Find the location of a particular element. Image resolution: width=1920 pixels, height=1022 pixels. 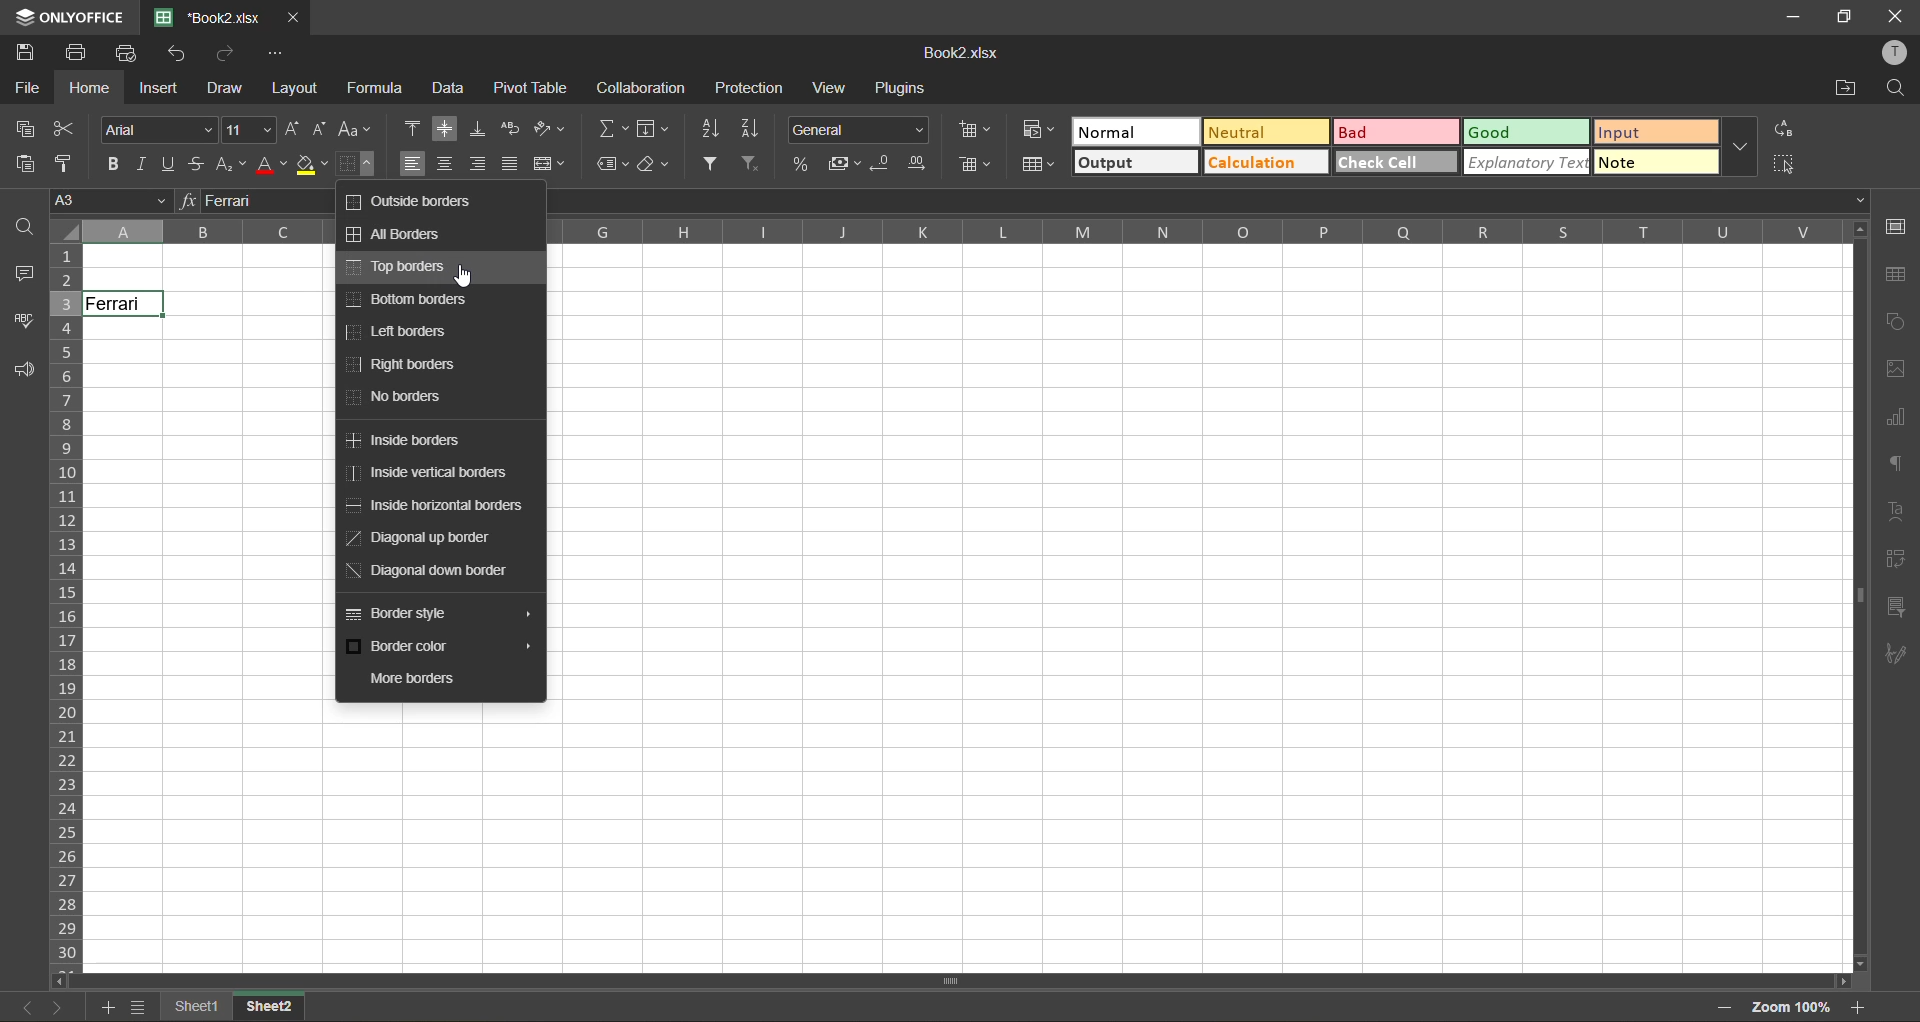

insert cells is located at coordinates (978, 128).